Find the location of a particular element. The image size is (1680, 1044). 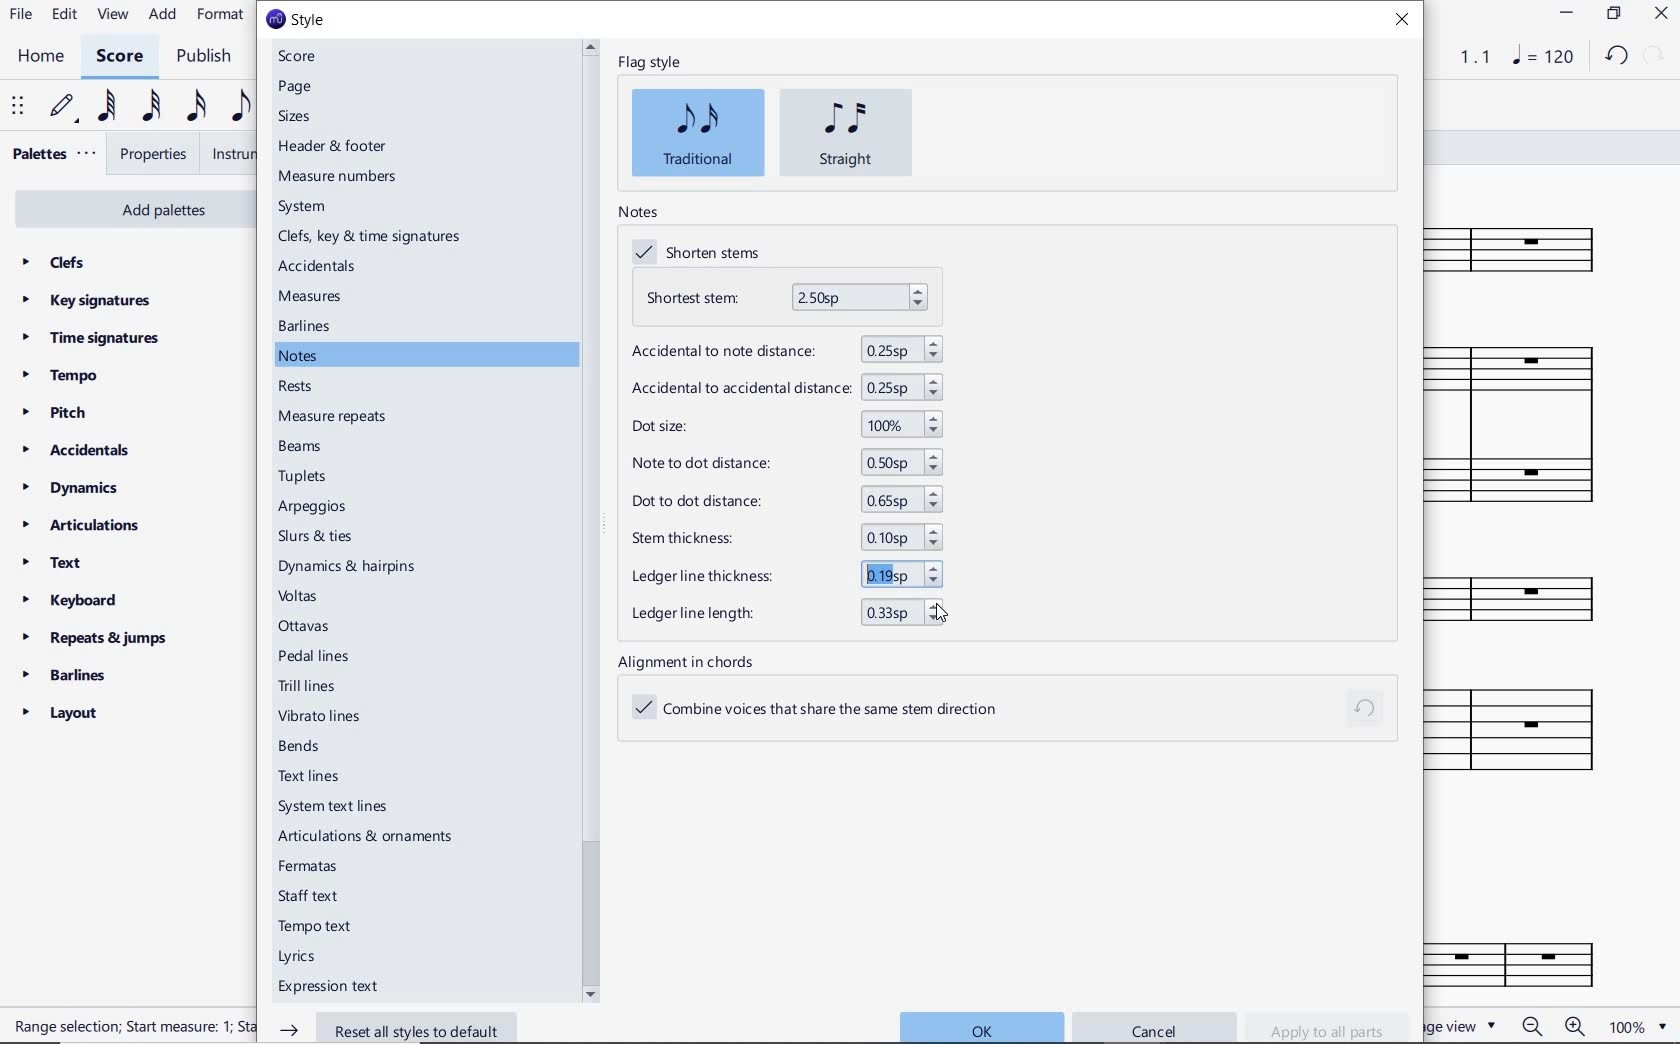

time signatures is located at coordinates (93, 342).